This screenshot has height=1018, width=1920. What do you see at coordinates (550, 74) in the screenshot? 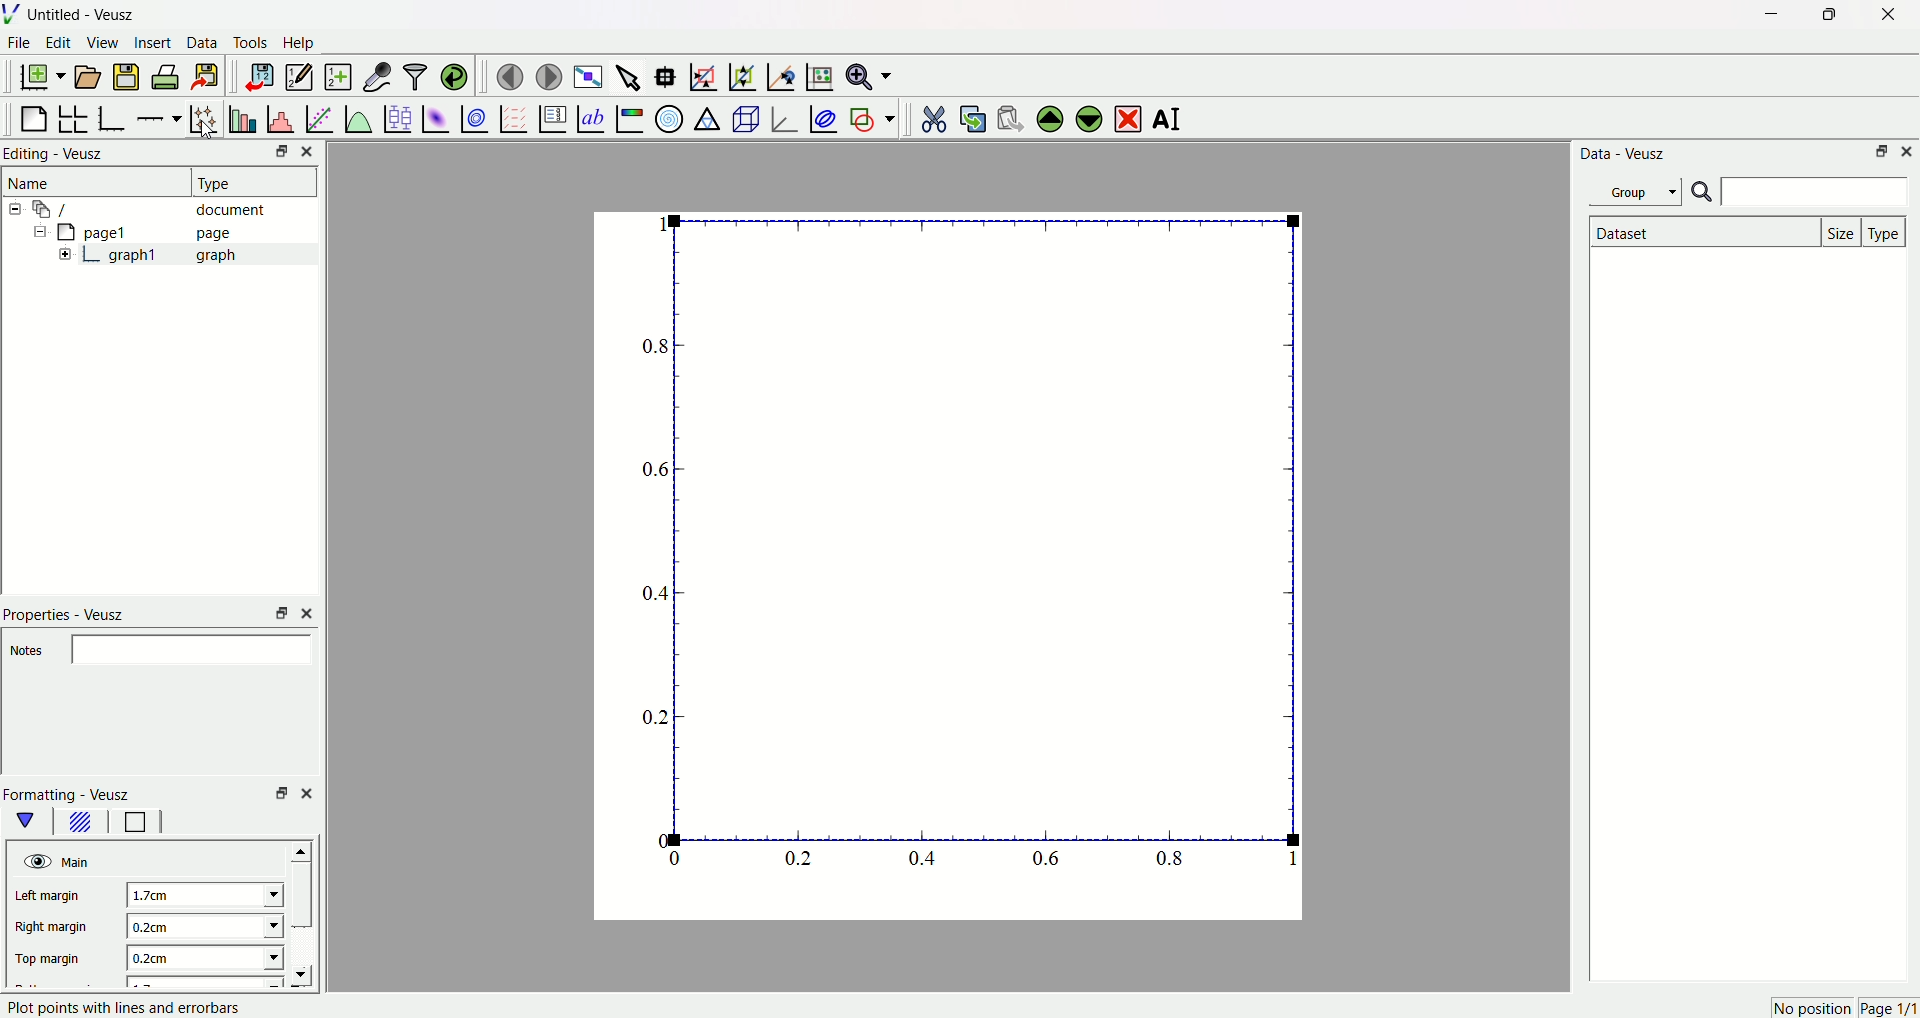
I see `move to next page` at bounding box center [550, 74].